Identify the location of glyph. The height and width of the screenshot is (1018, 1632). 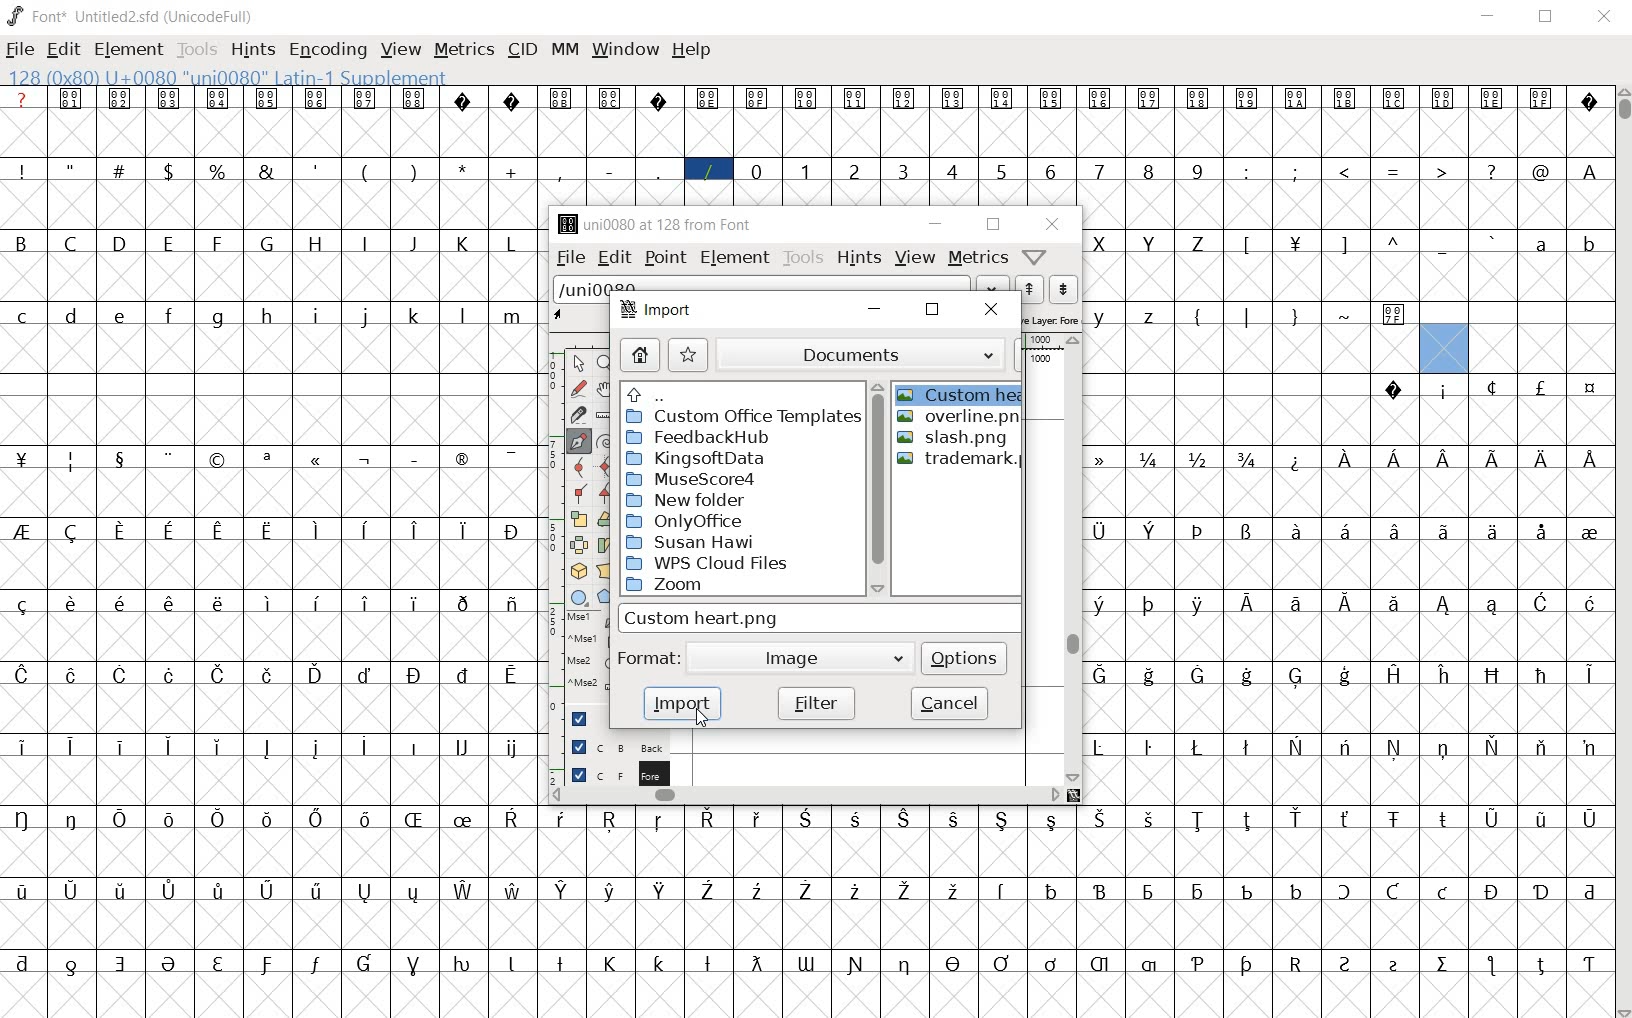
(218, 98).